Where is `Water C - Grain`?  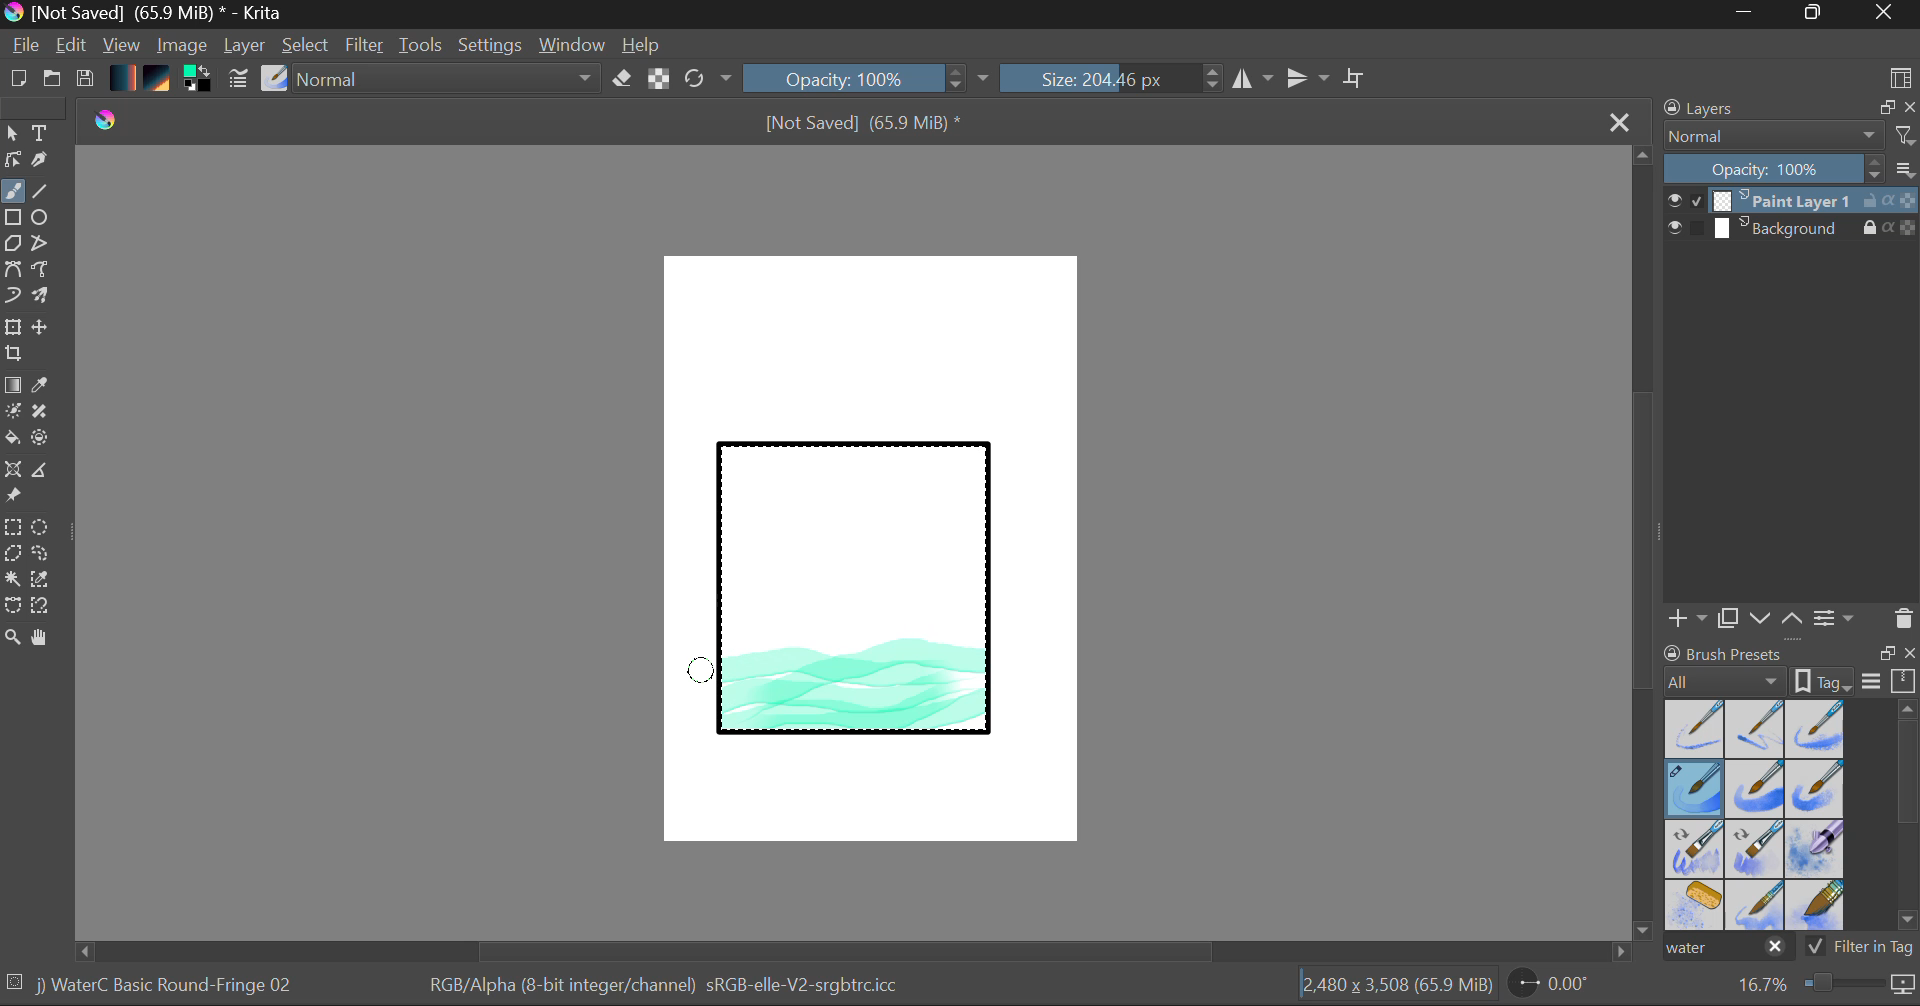
Water C - Grain is located at coordinates (1756, 790).